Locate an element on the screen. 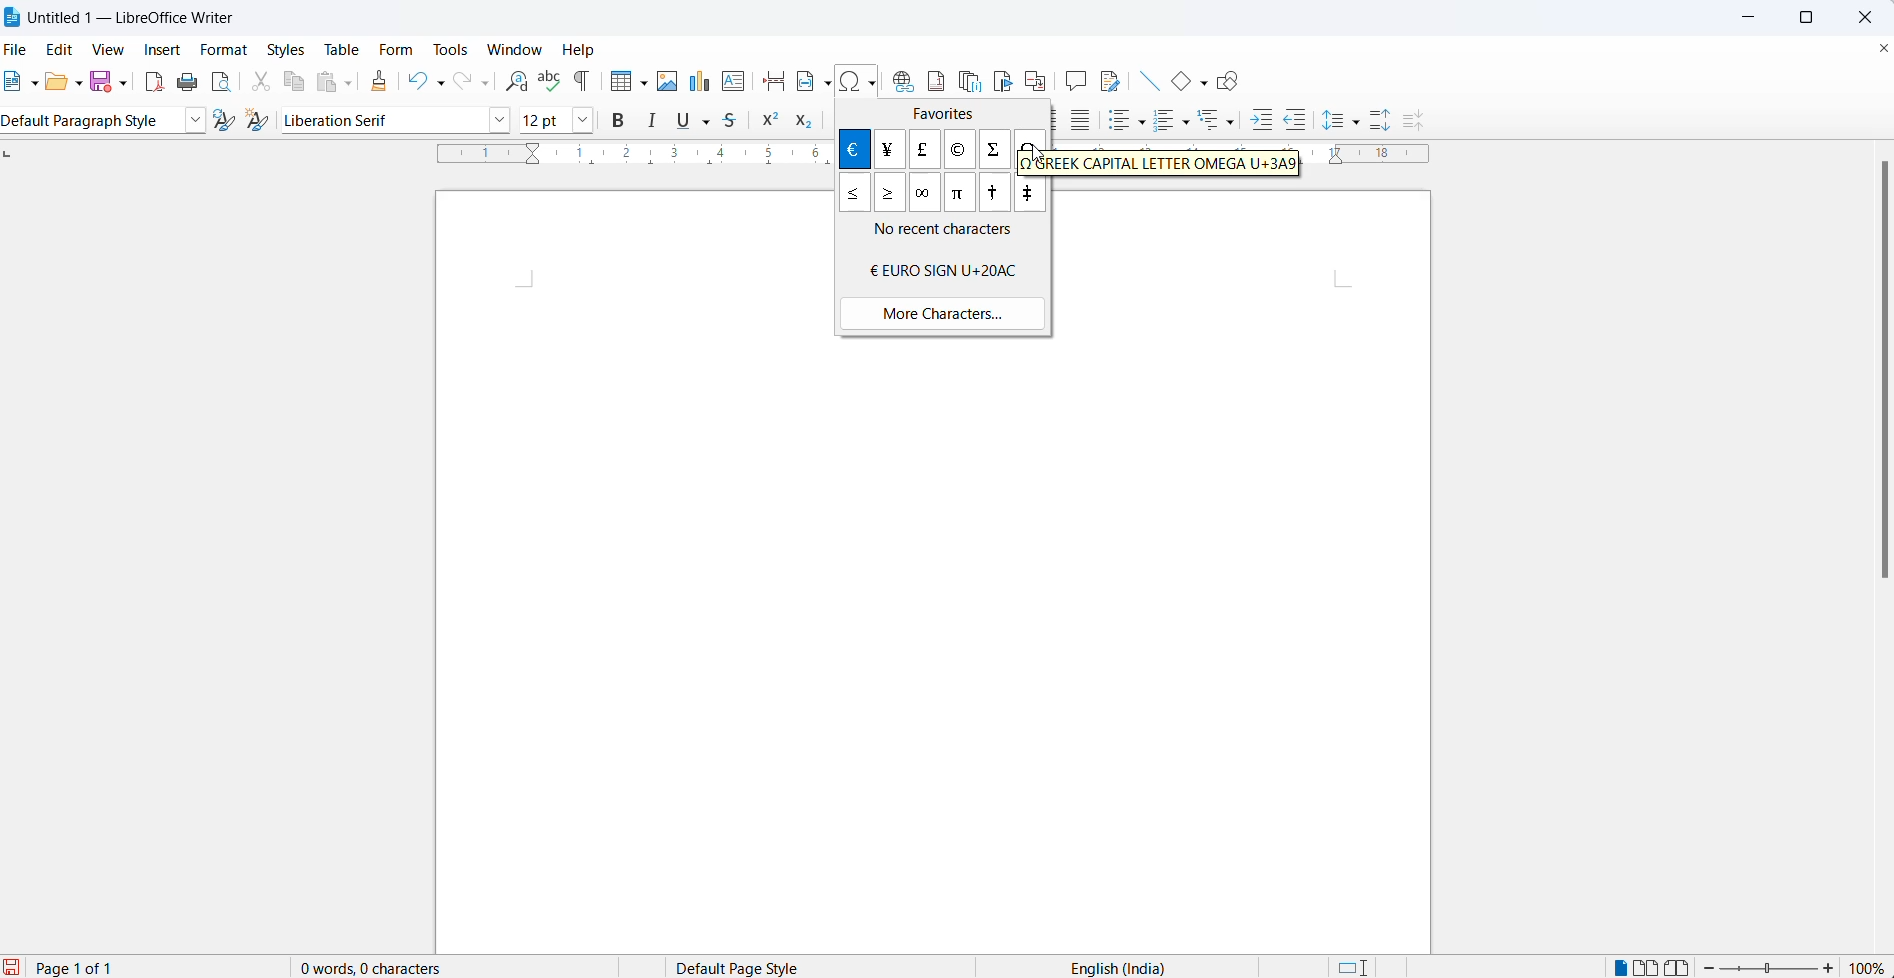  basic shapes options is located at coordinates (1206, 82).